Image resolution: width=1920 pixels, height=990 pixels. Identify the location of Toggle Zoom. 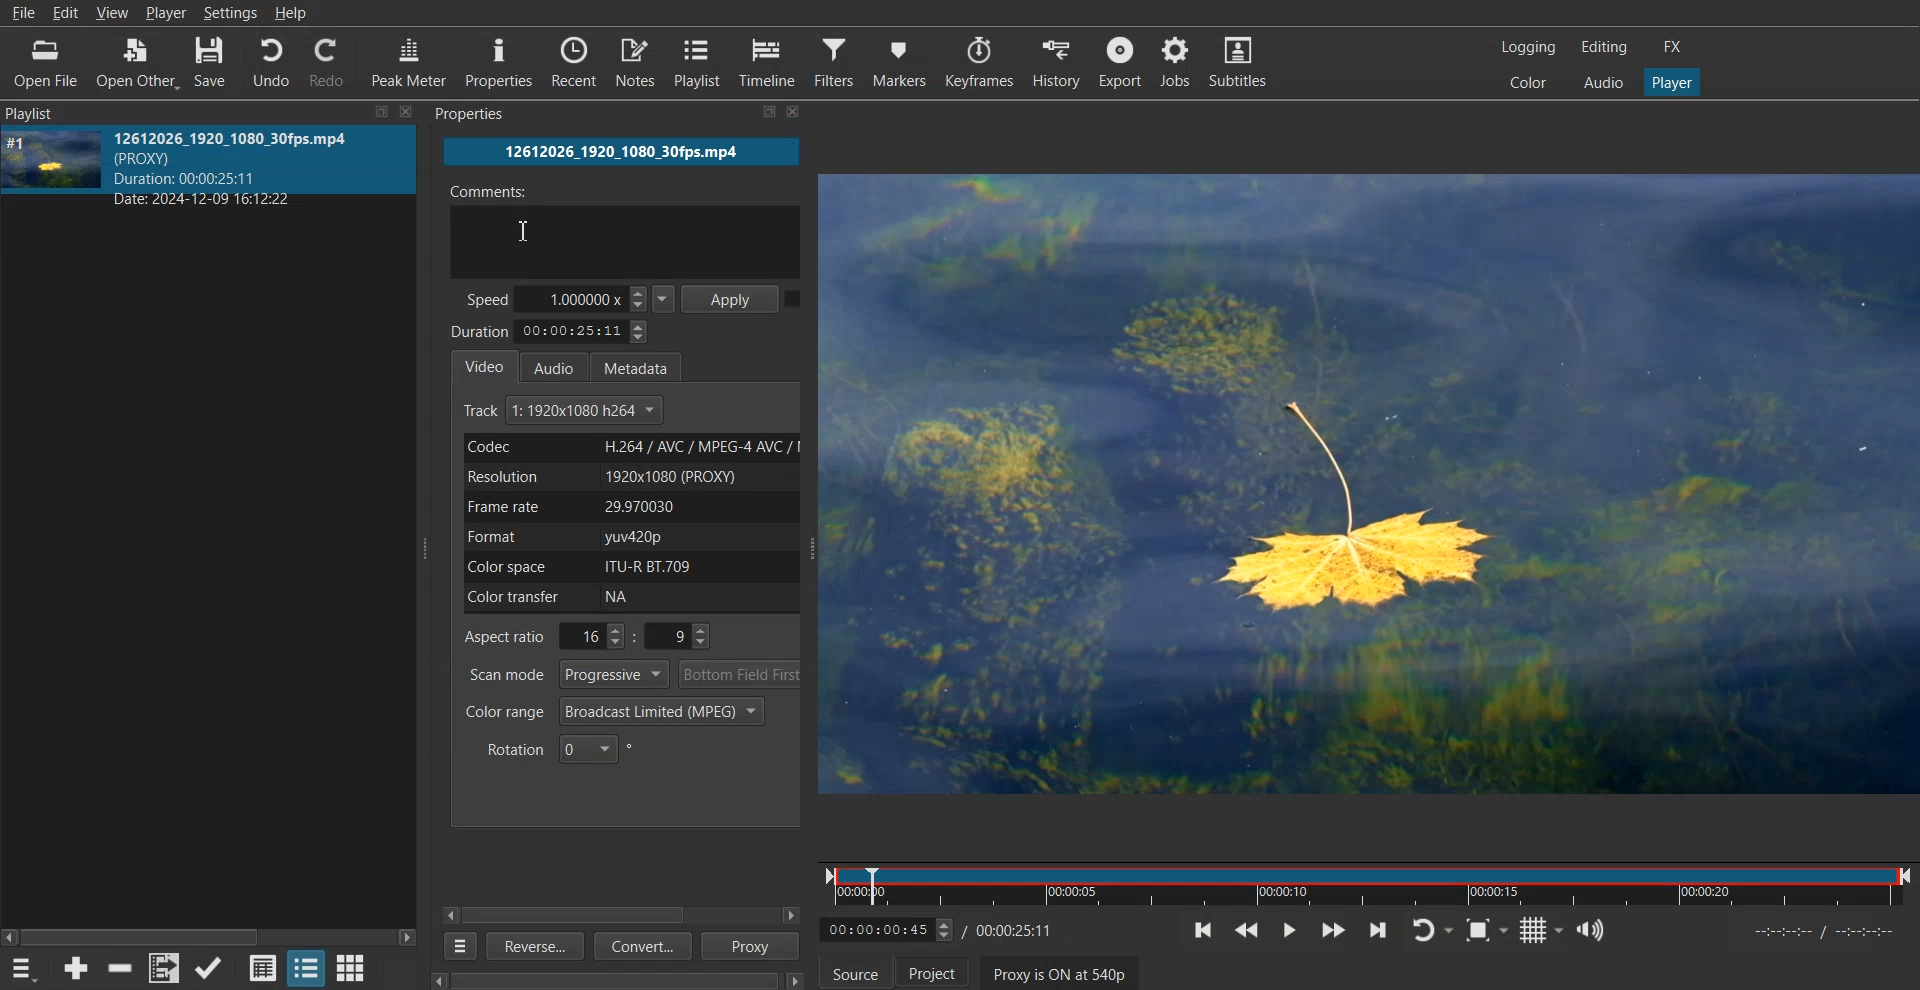
(1487, 930).